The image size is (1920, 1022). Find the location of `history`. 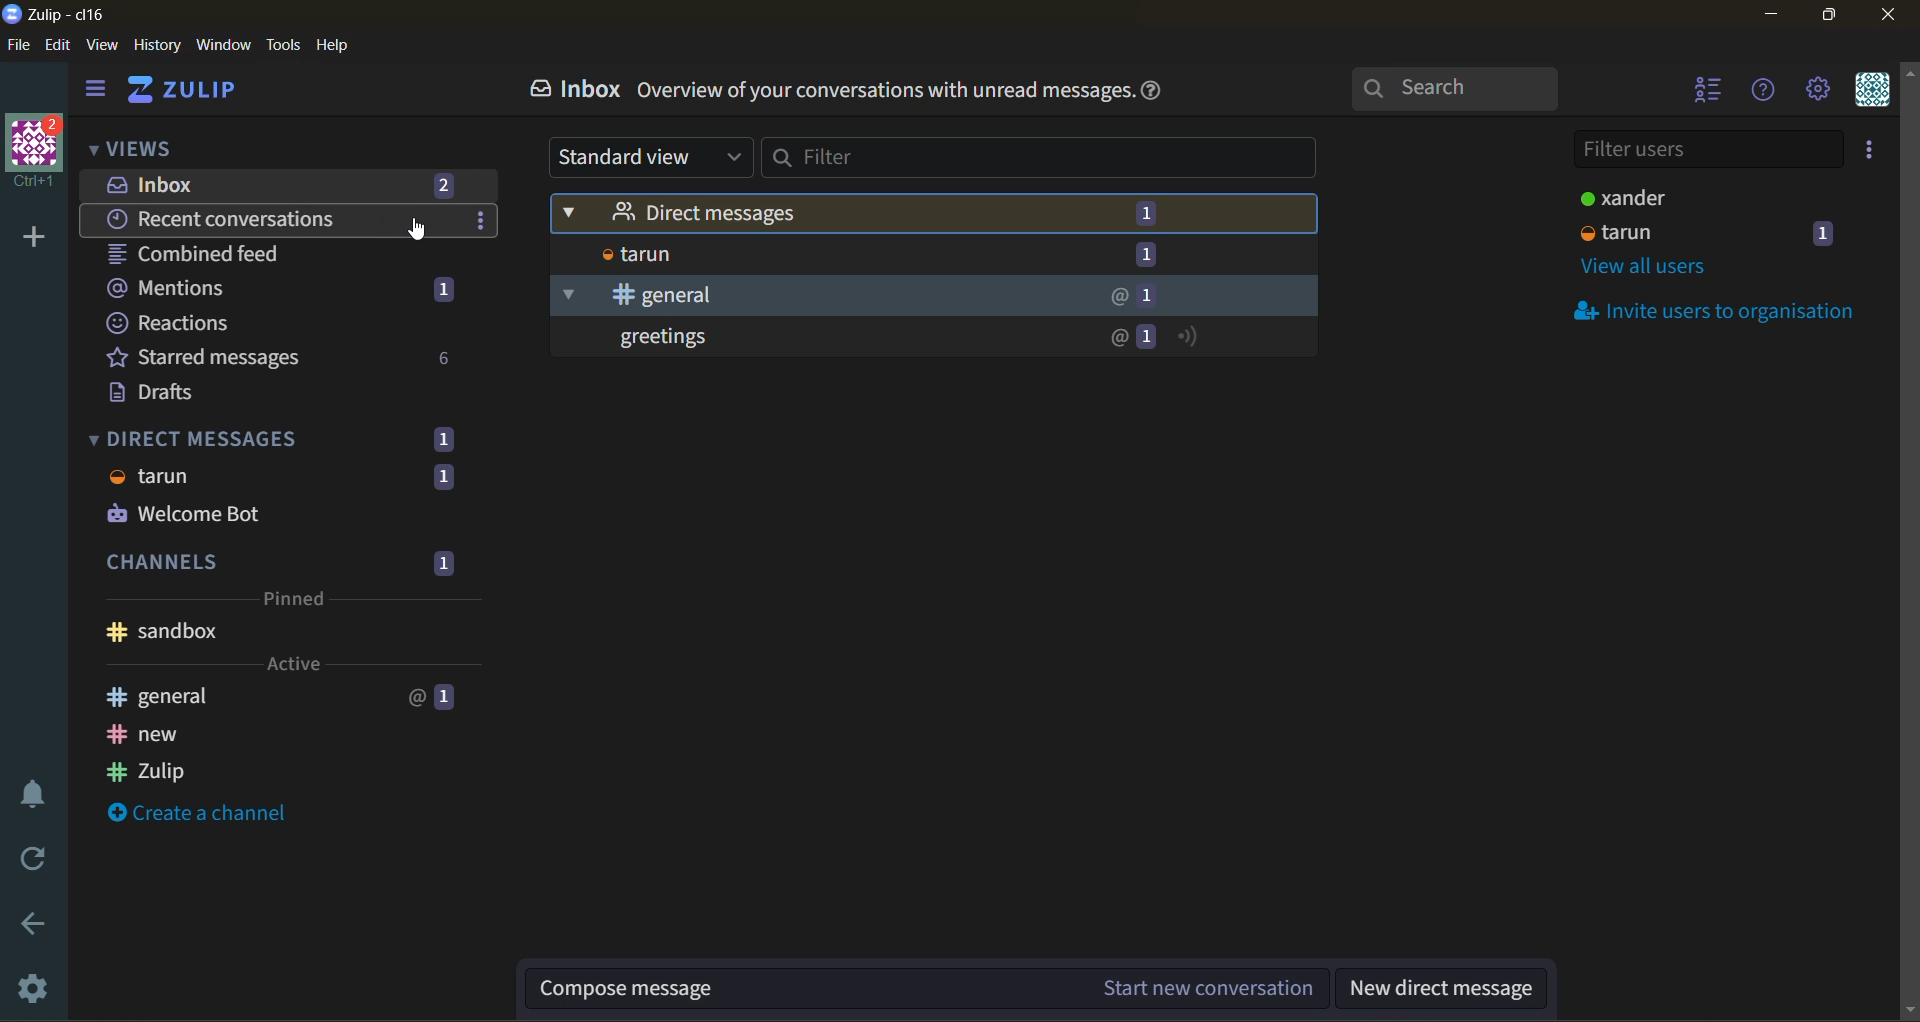

history is located at coordinates (157, 44).